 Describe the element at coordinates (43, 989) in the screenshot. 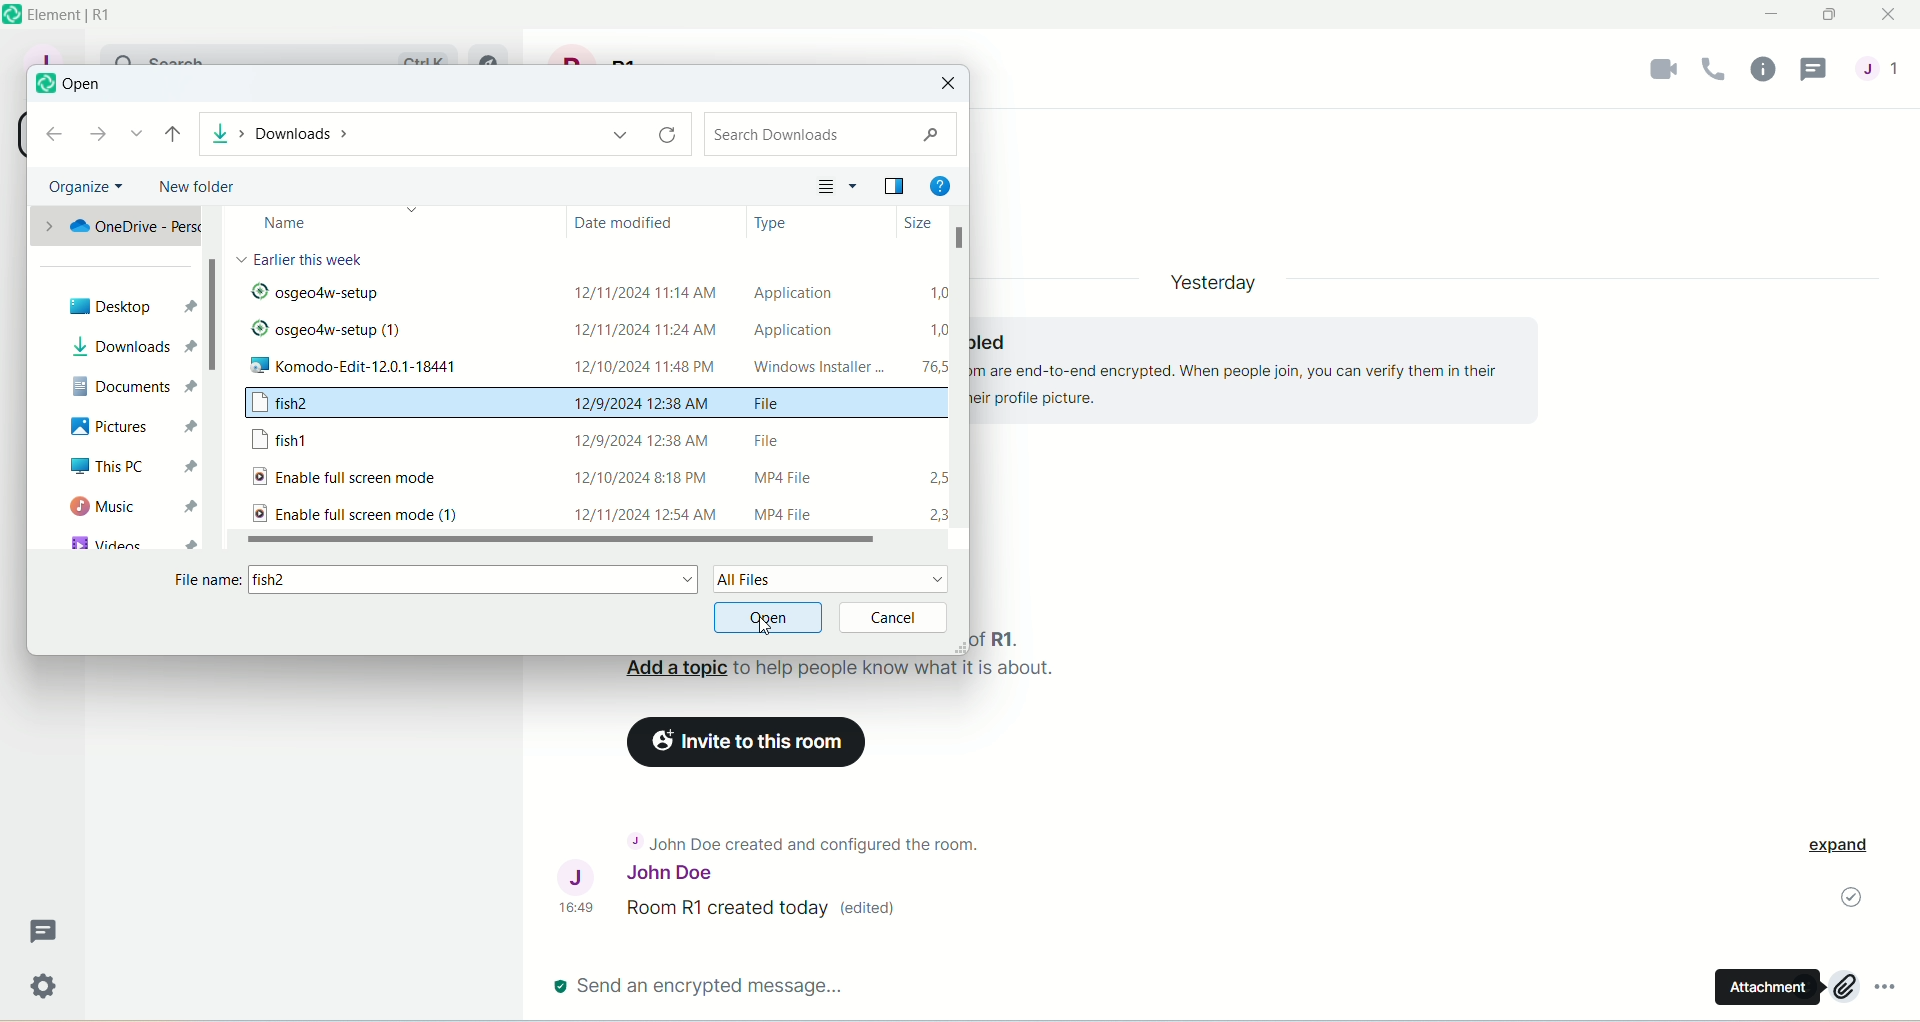

I see `Settings` at that location.